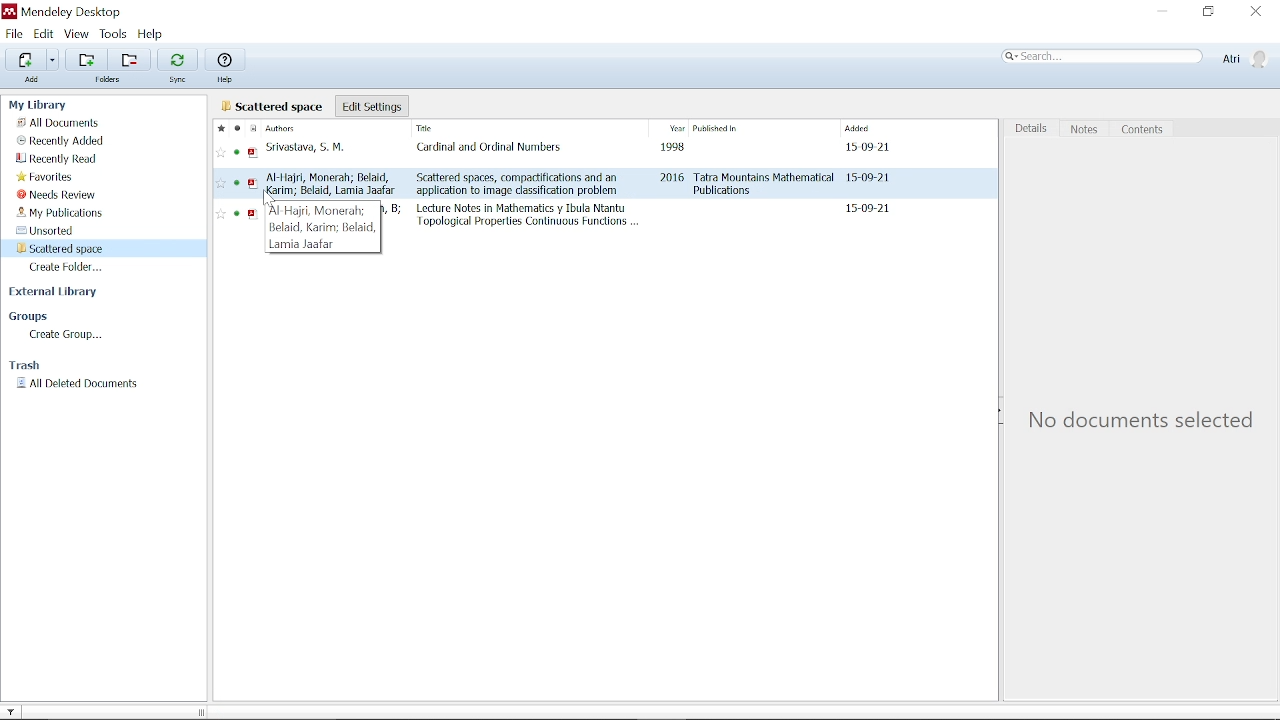  Describe the element at coordinates (363, 106) in the screenshot. I see `Edit settings` at that location.